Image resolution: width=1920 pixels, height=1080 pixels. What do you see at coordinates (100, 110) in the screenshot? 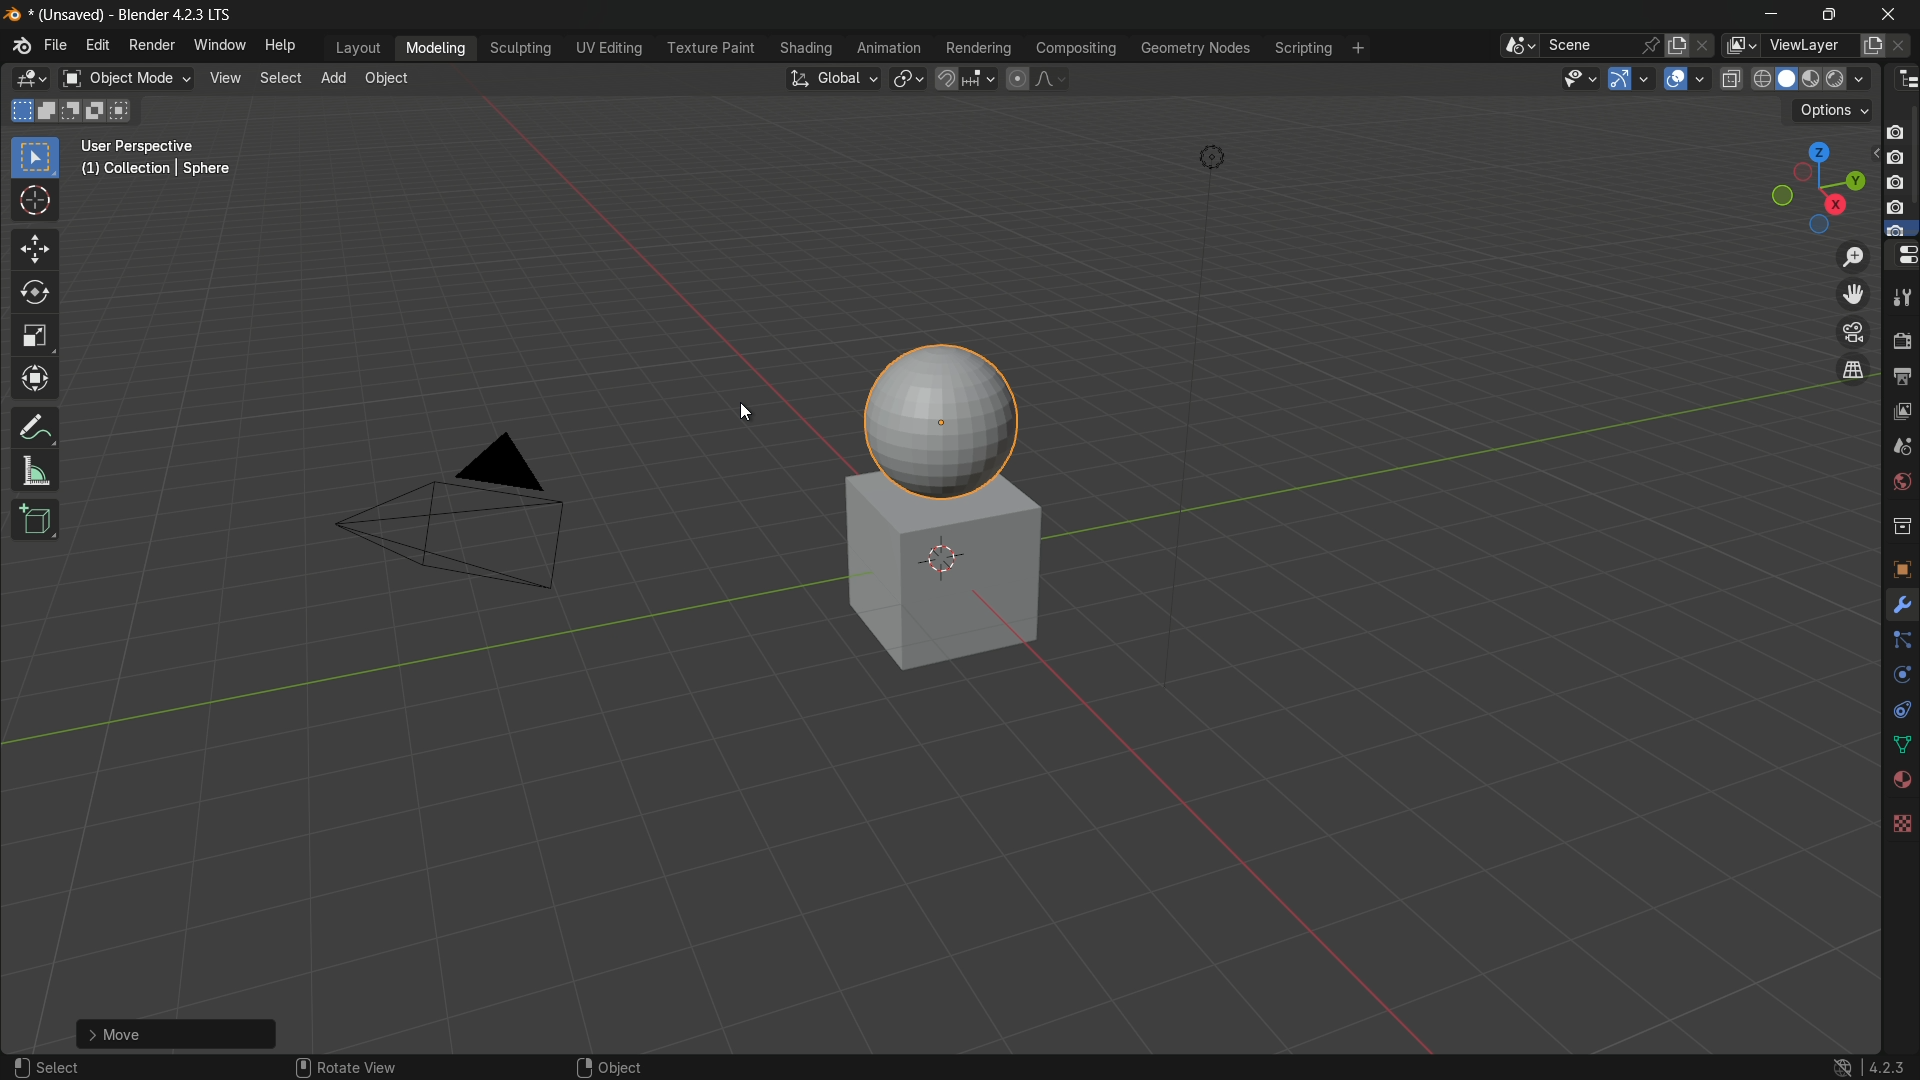
I see `invert existing selection` at bounding box center [100, 110].